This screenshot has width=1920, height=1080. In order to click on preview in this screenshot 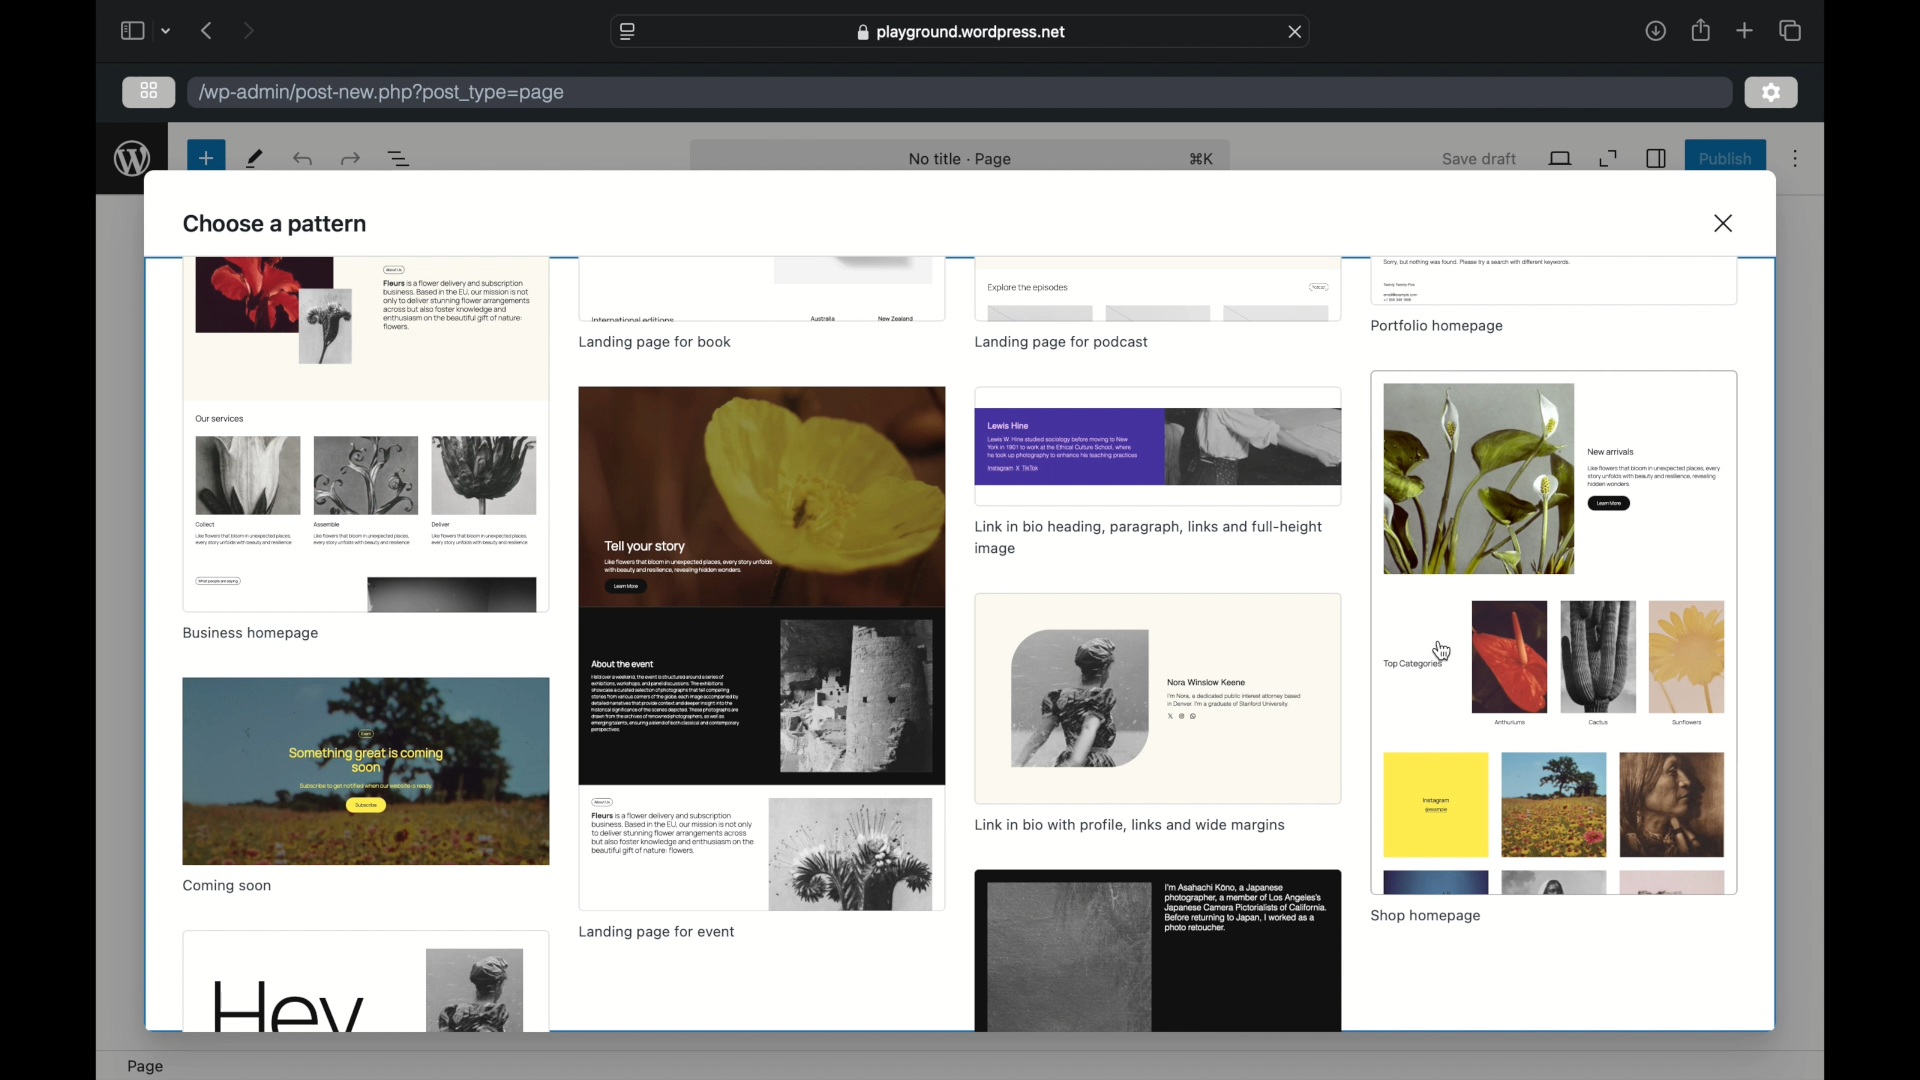, I will do `click(761, 289)`.